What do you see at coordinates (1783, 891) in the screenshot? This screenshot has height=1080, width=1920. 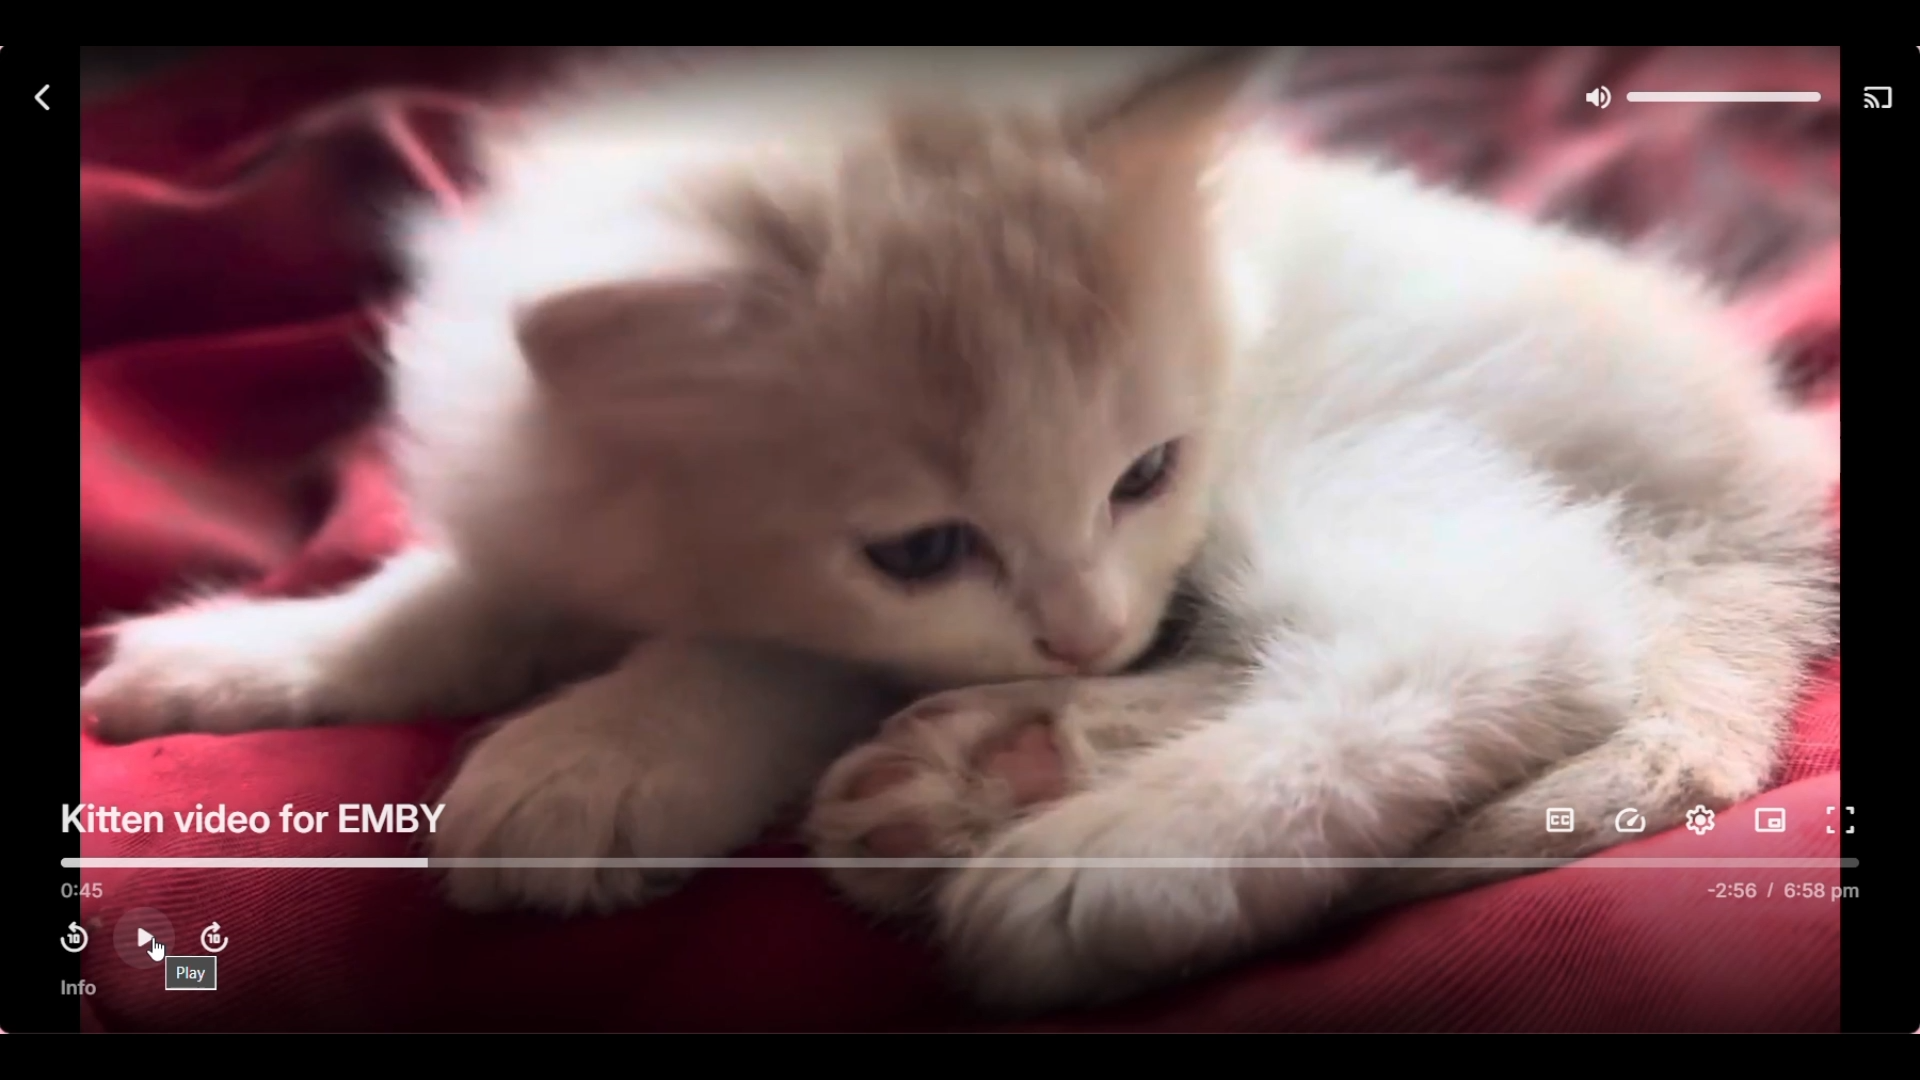 I see `-2:58/6:58 pm` at bounding box center [1783, 891].